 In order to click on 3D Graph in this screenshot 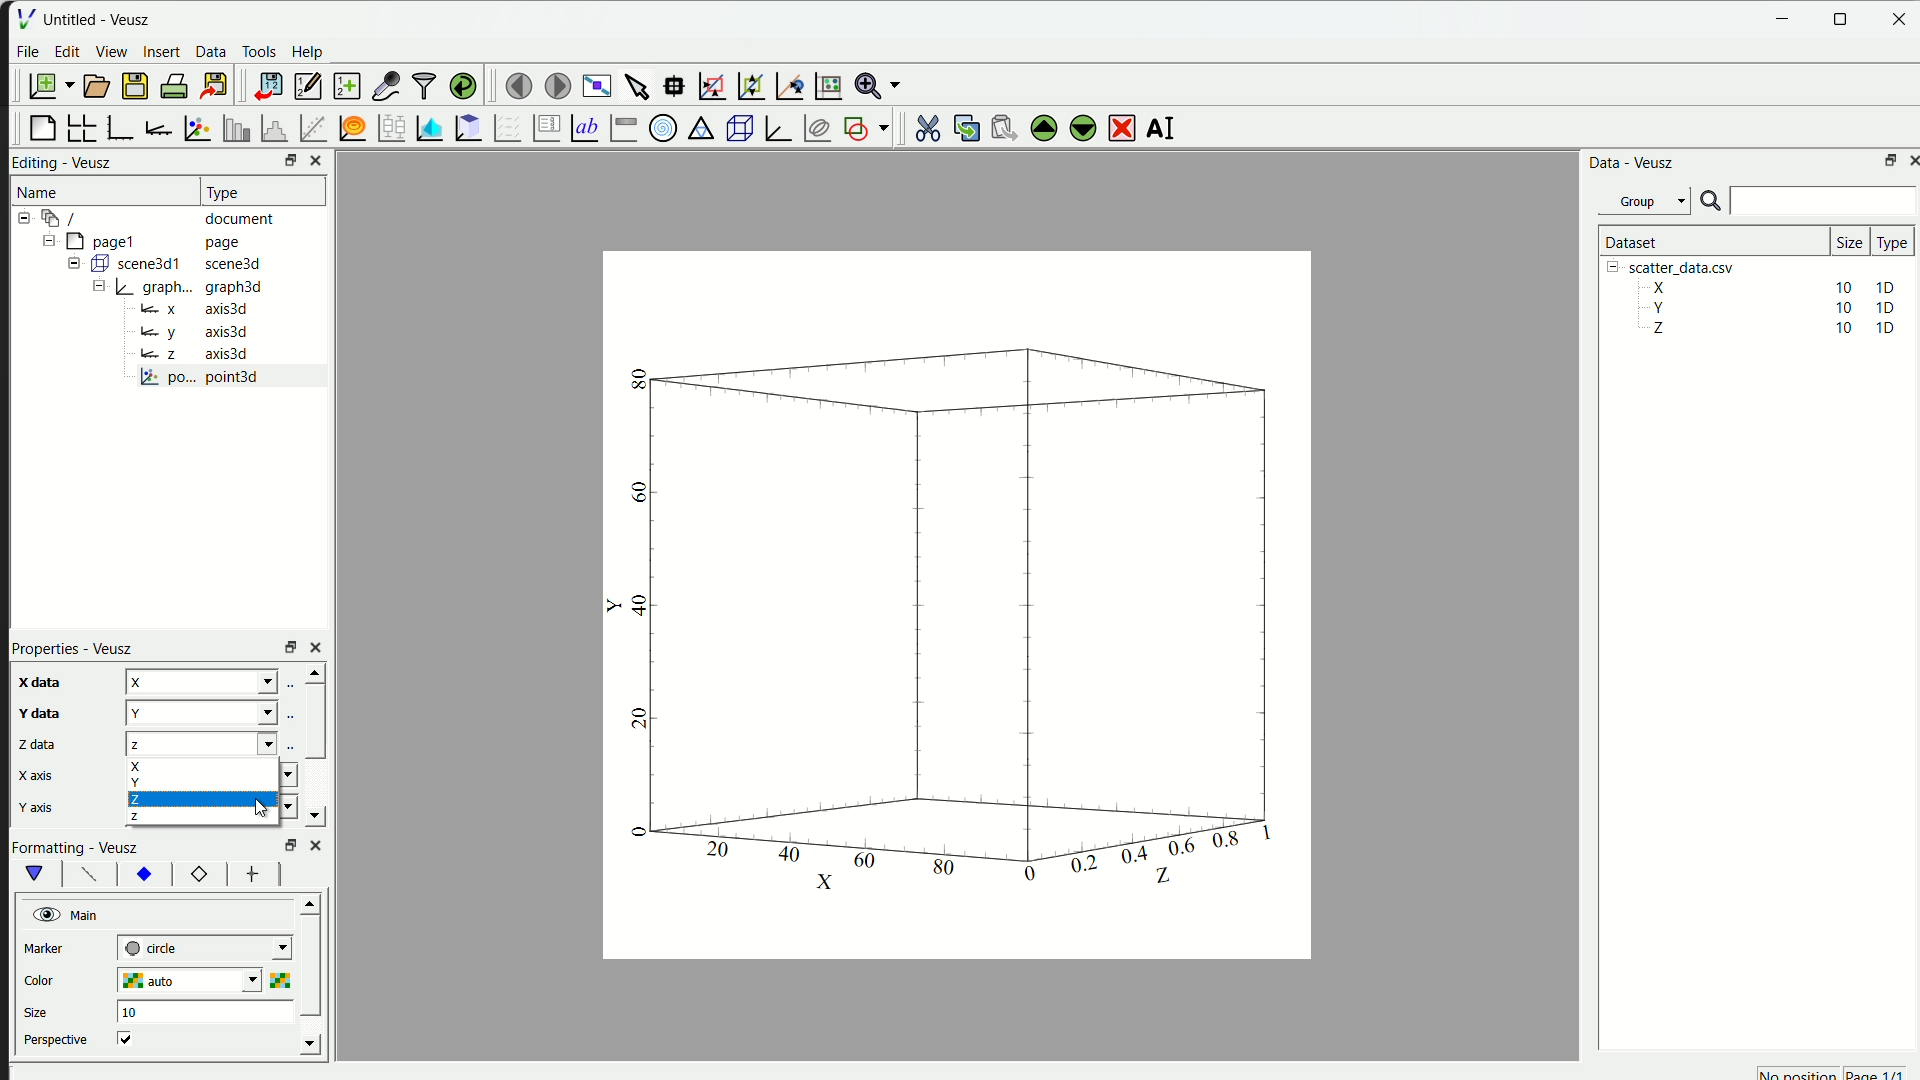, I will do `click(774, 127)`.